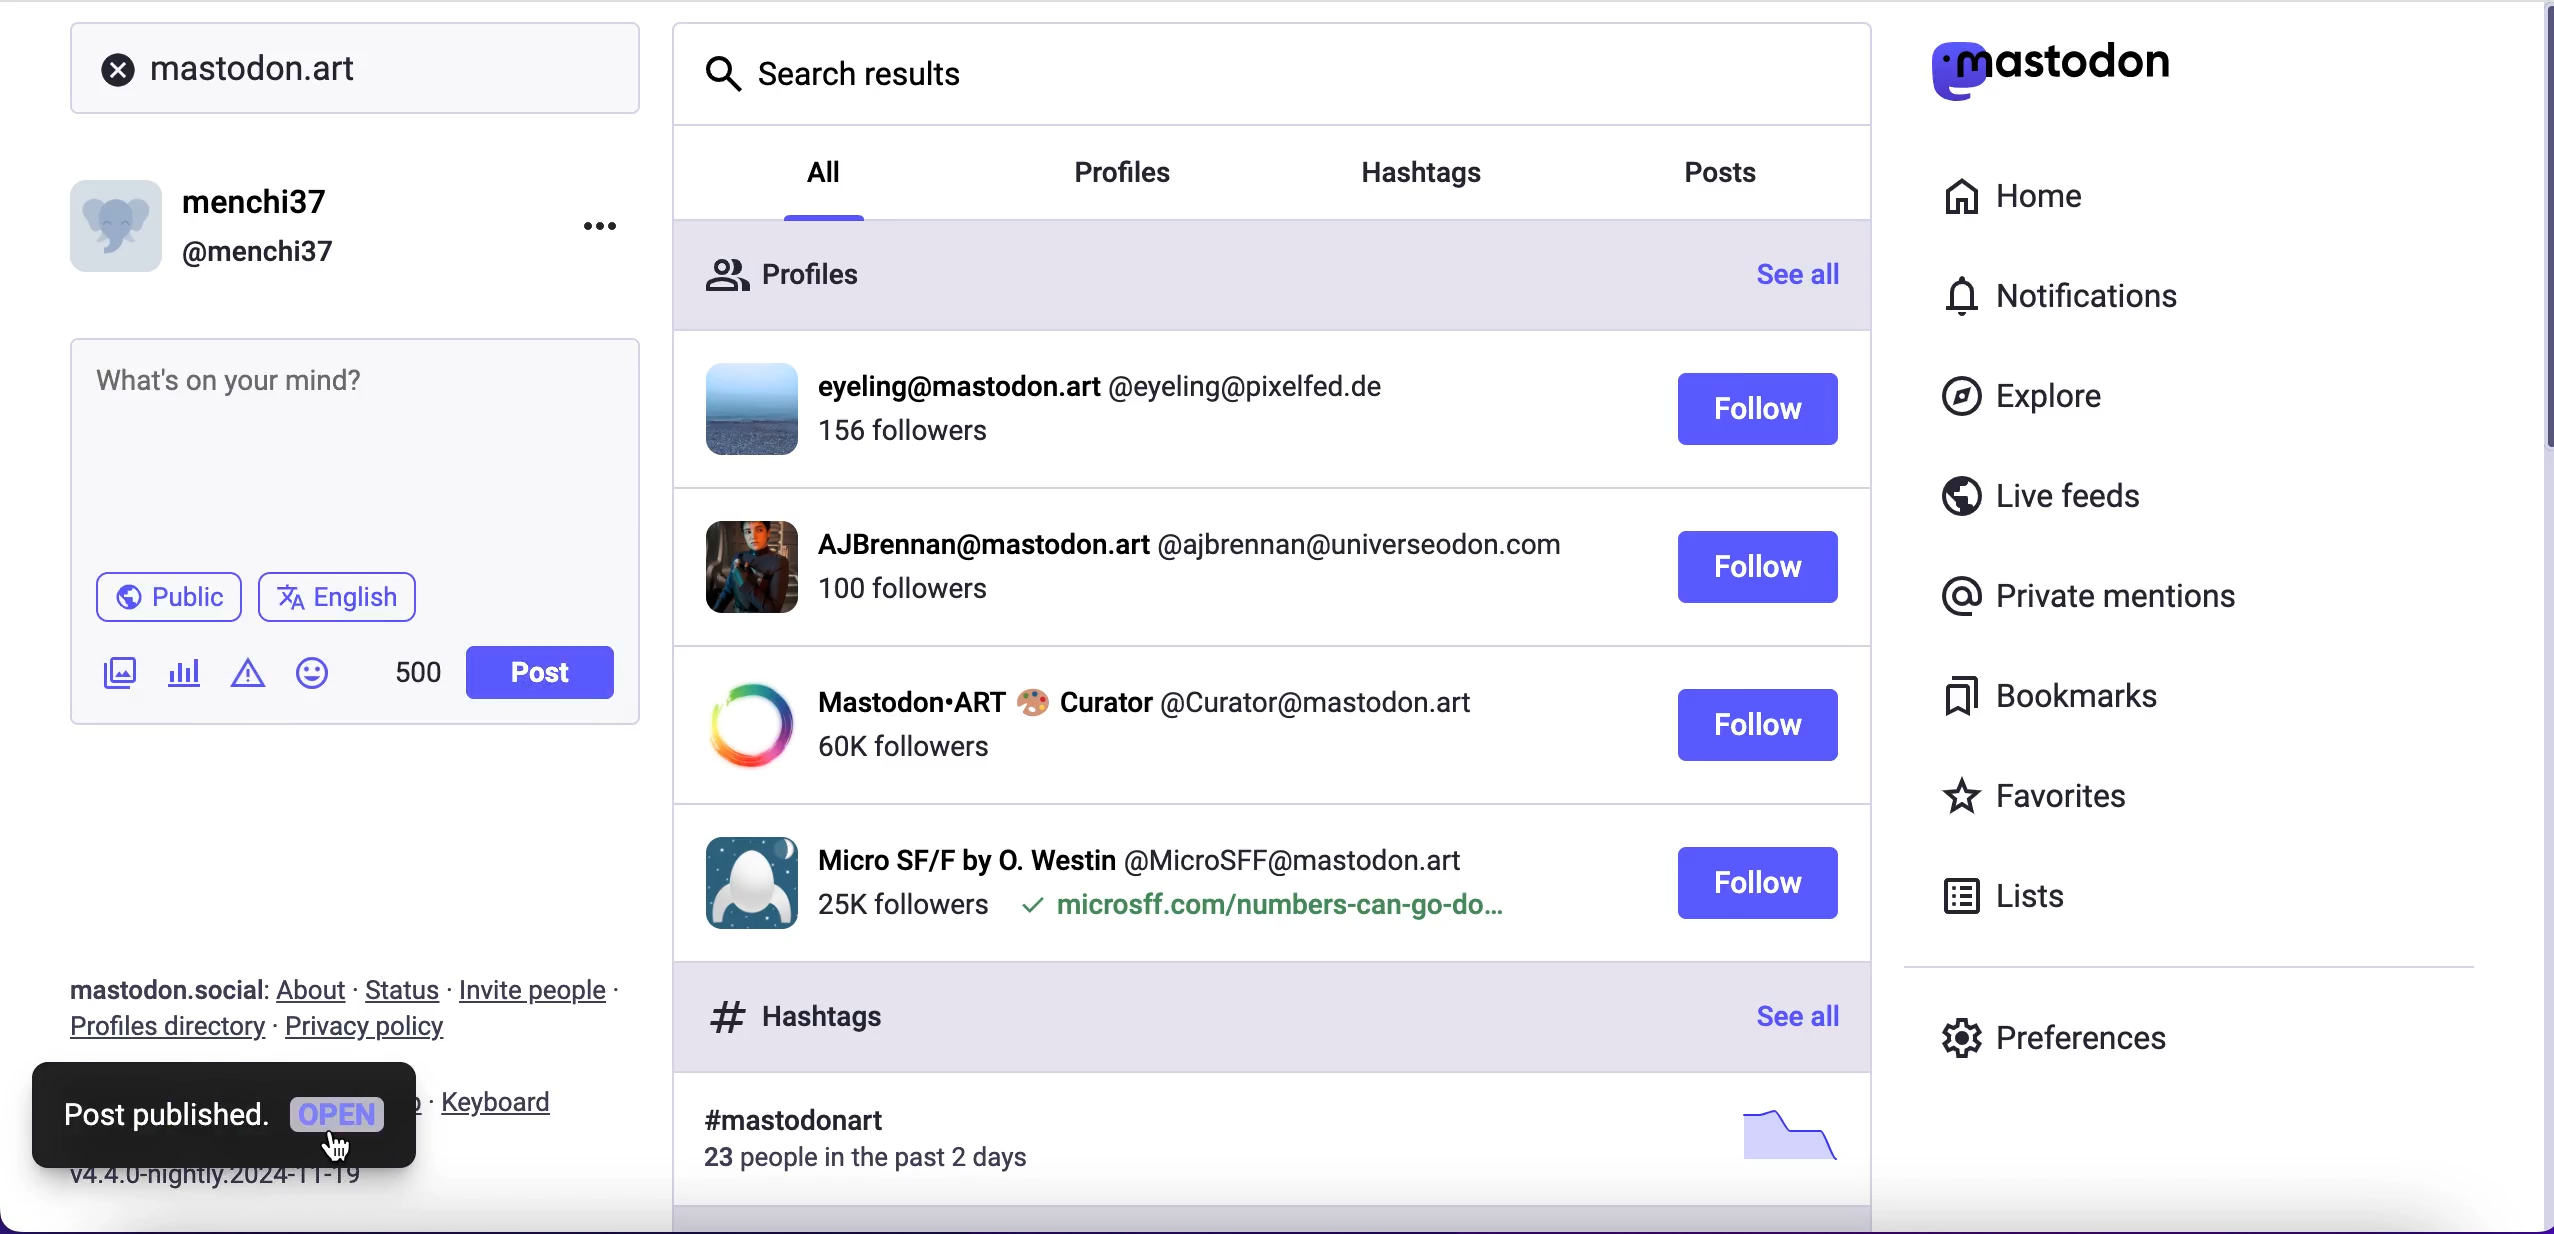 This screenshot has width=2554, height=1234. I want to click on profiile, so click(1113, 388).